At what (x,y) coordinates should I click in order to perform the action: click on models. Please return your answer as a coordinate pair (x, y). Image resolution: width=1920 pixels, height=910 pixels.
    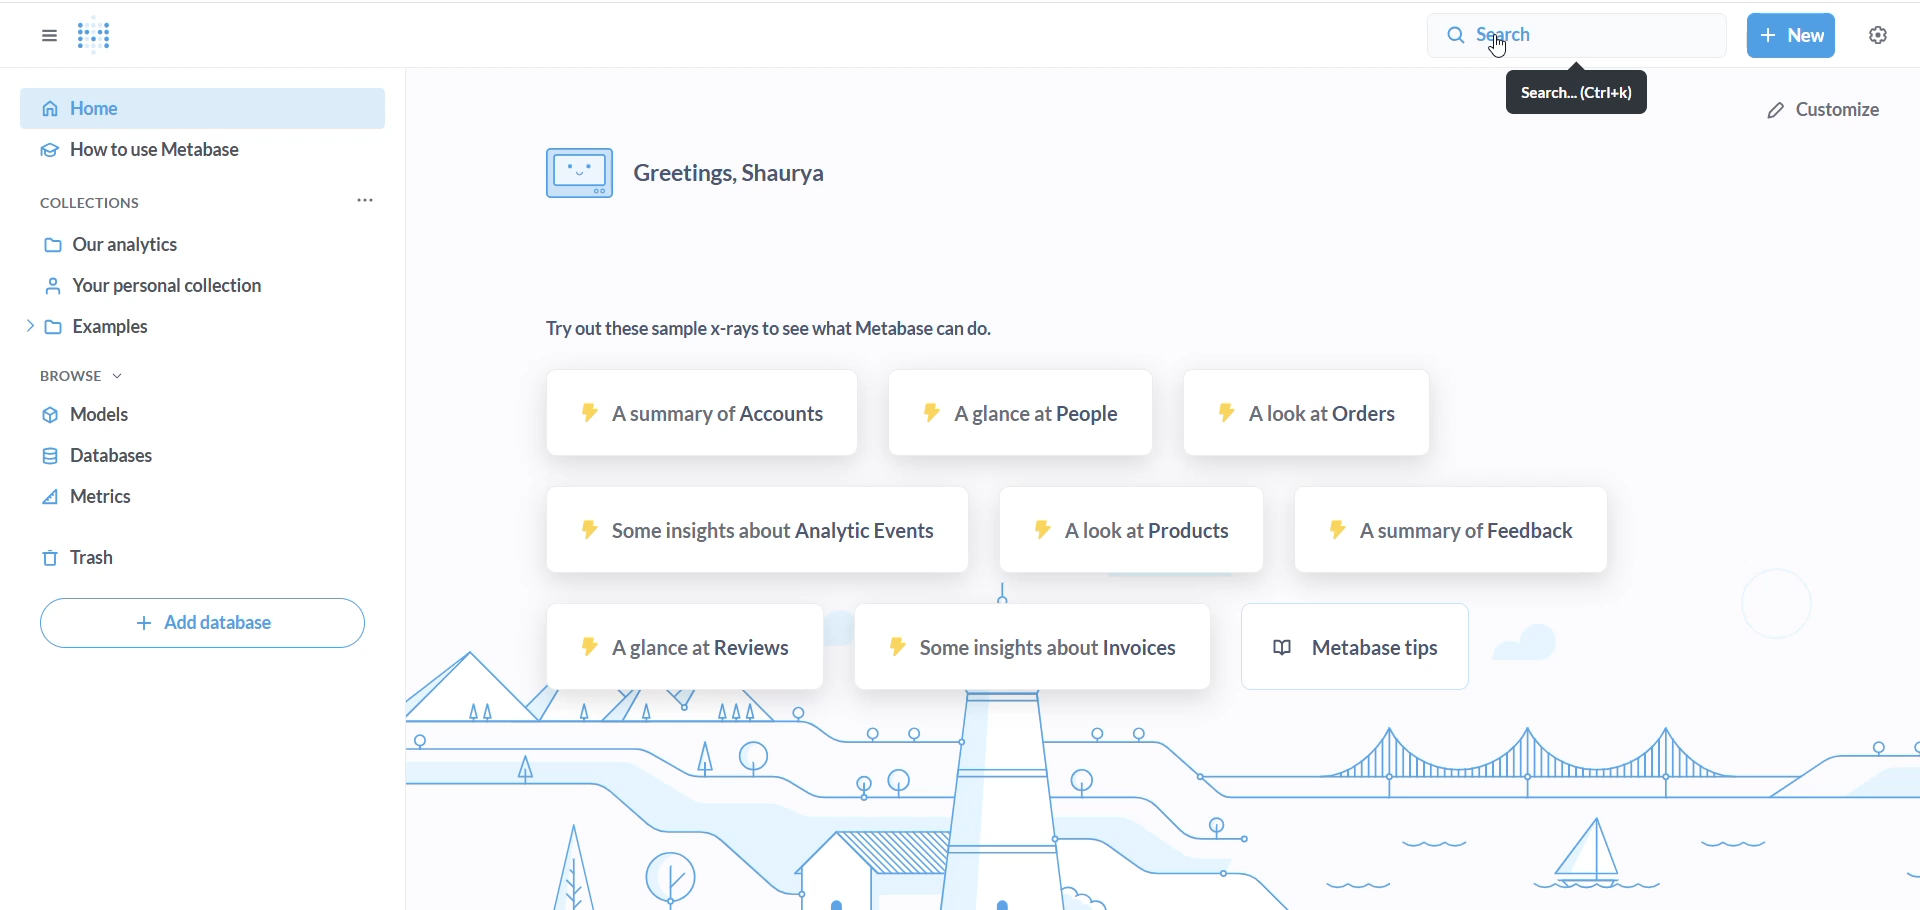
    Looking at the image, I should click on (163, 415).